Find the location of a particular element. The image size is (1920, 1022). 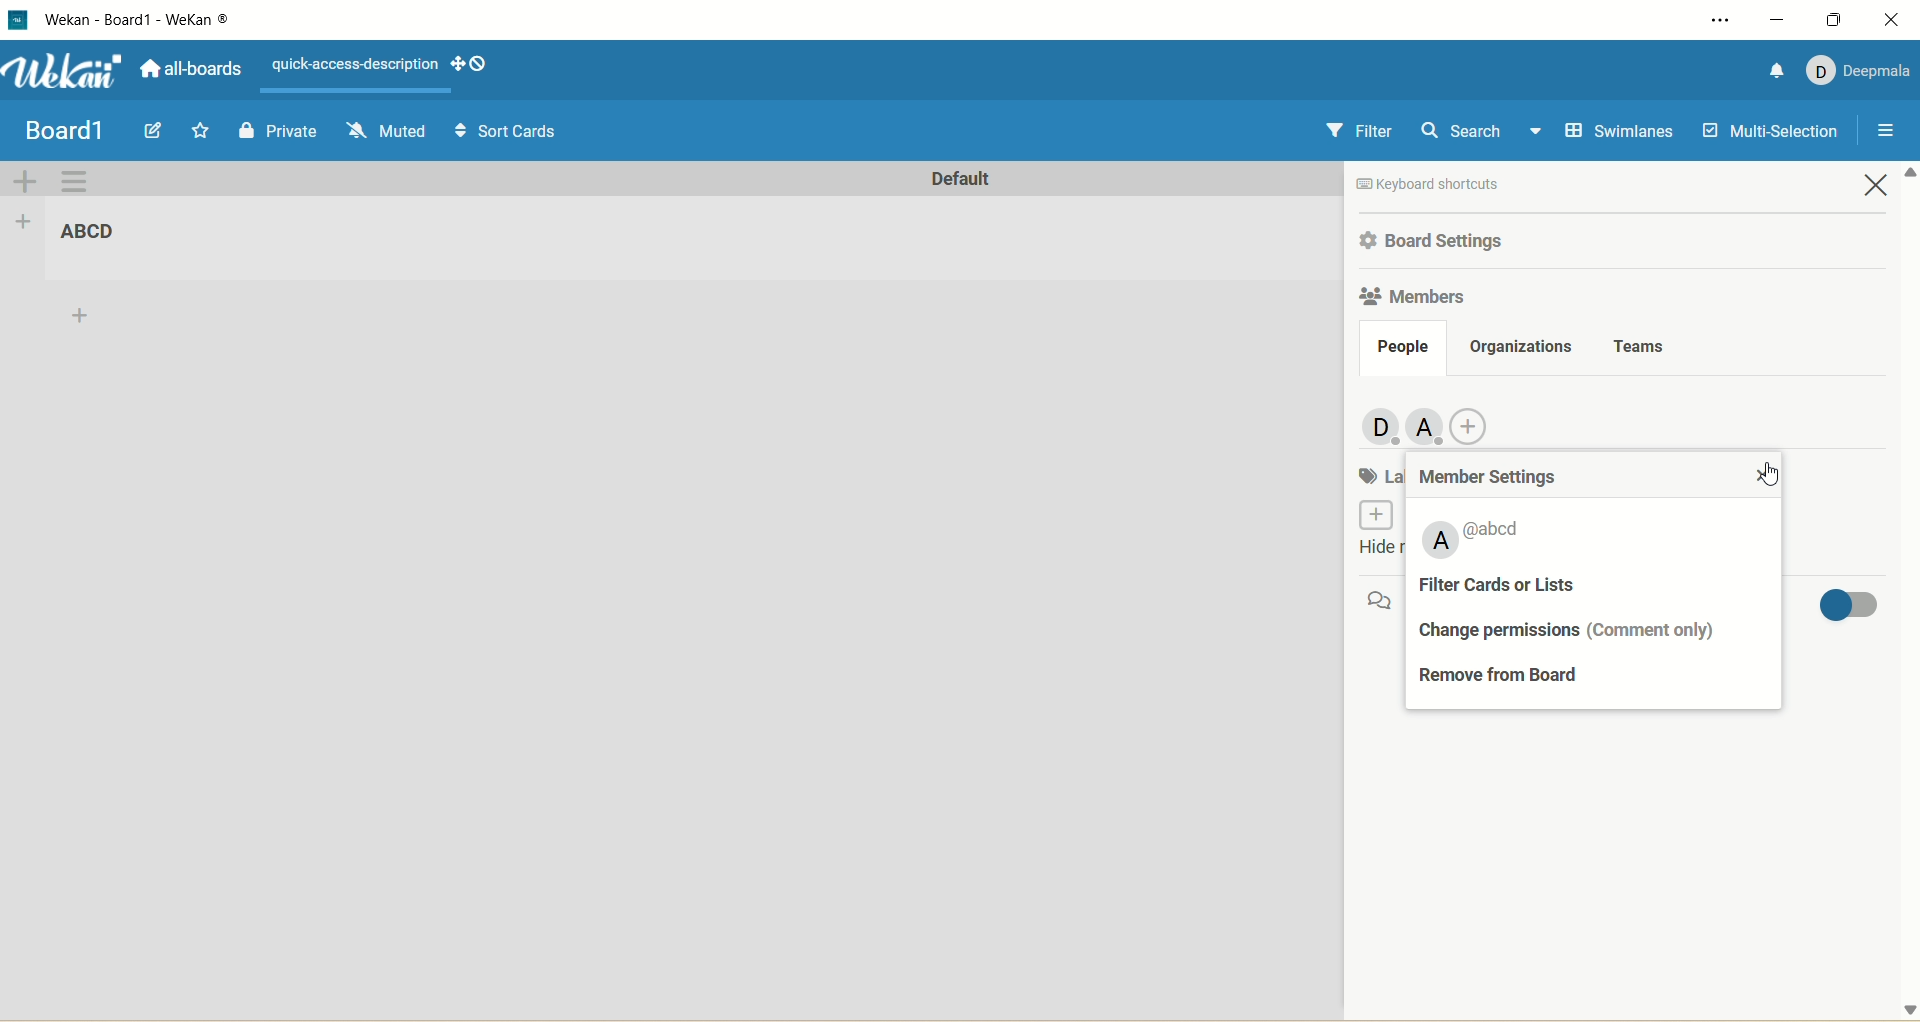

Start is located at coordinates (203, 130).